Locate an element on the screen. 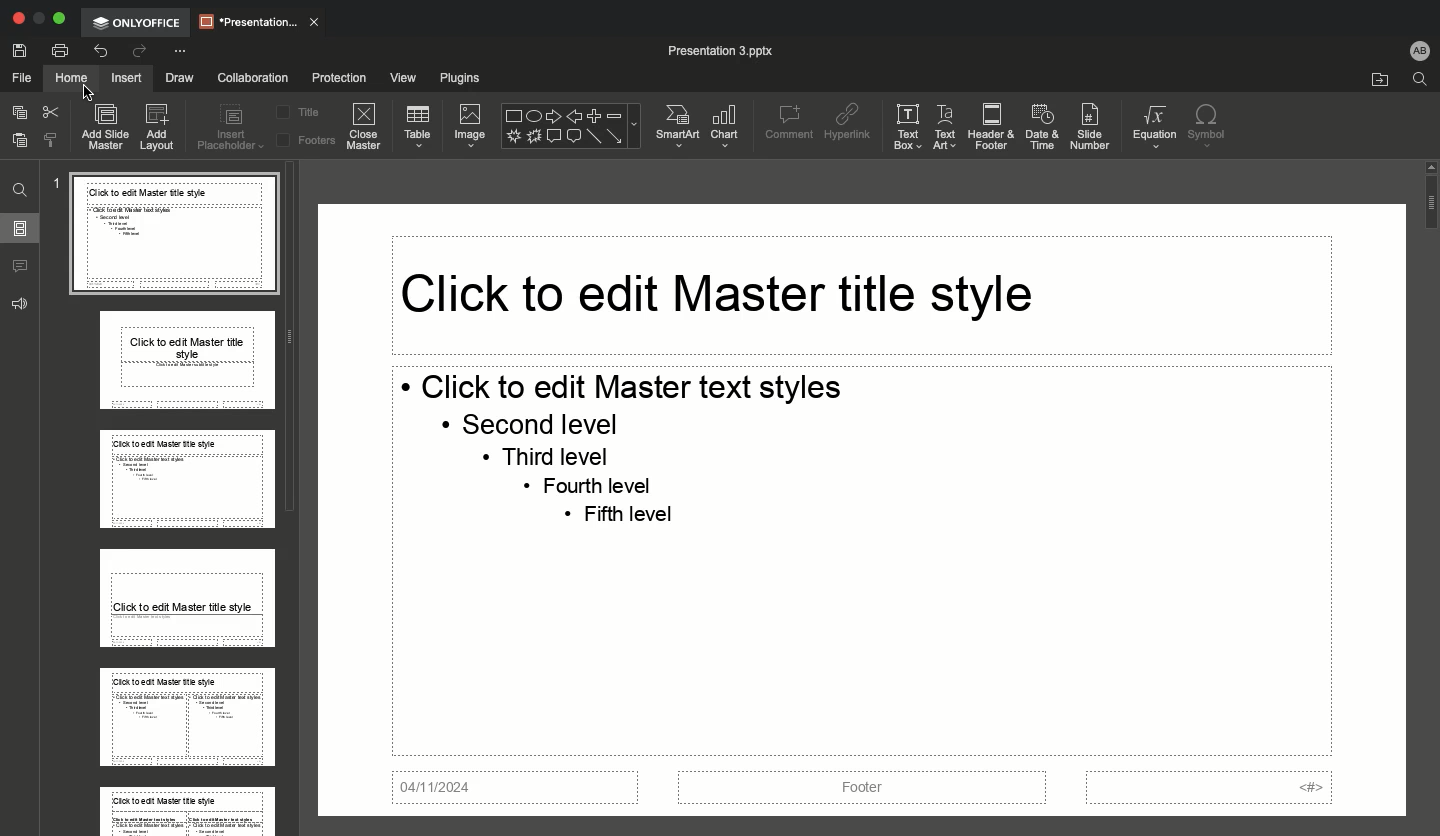 The width and height of the screenshot is (1440, 836). Text box is located at coordinates (903, 127).